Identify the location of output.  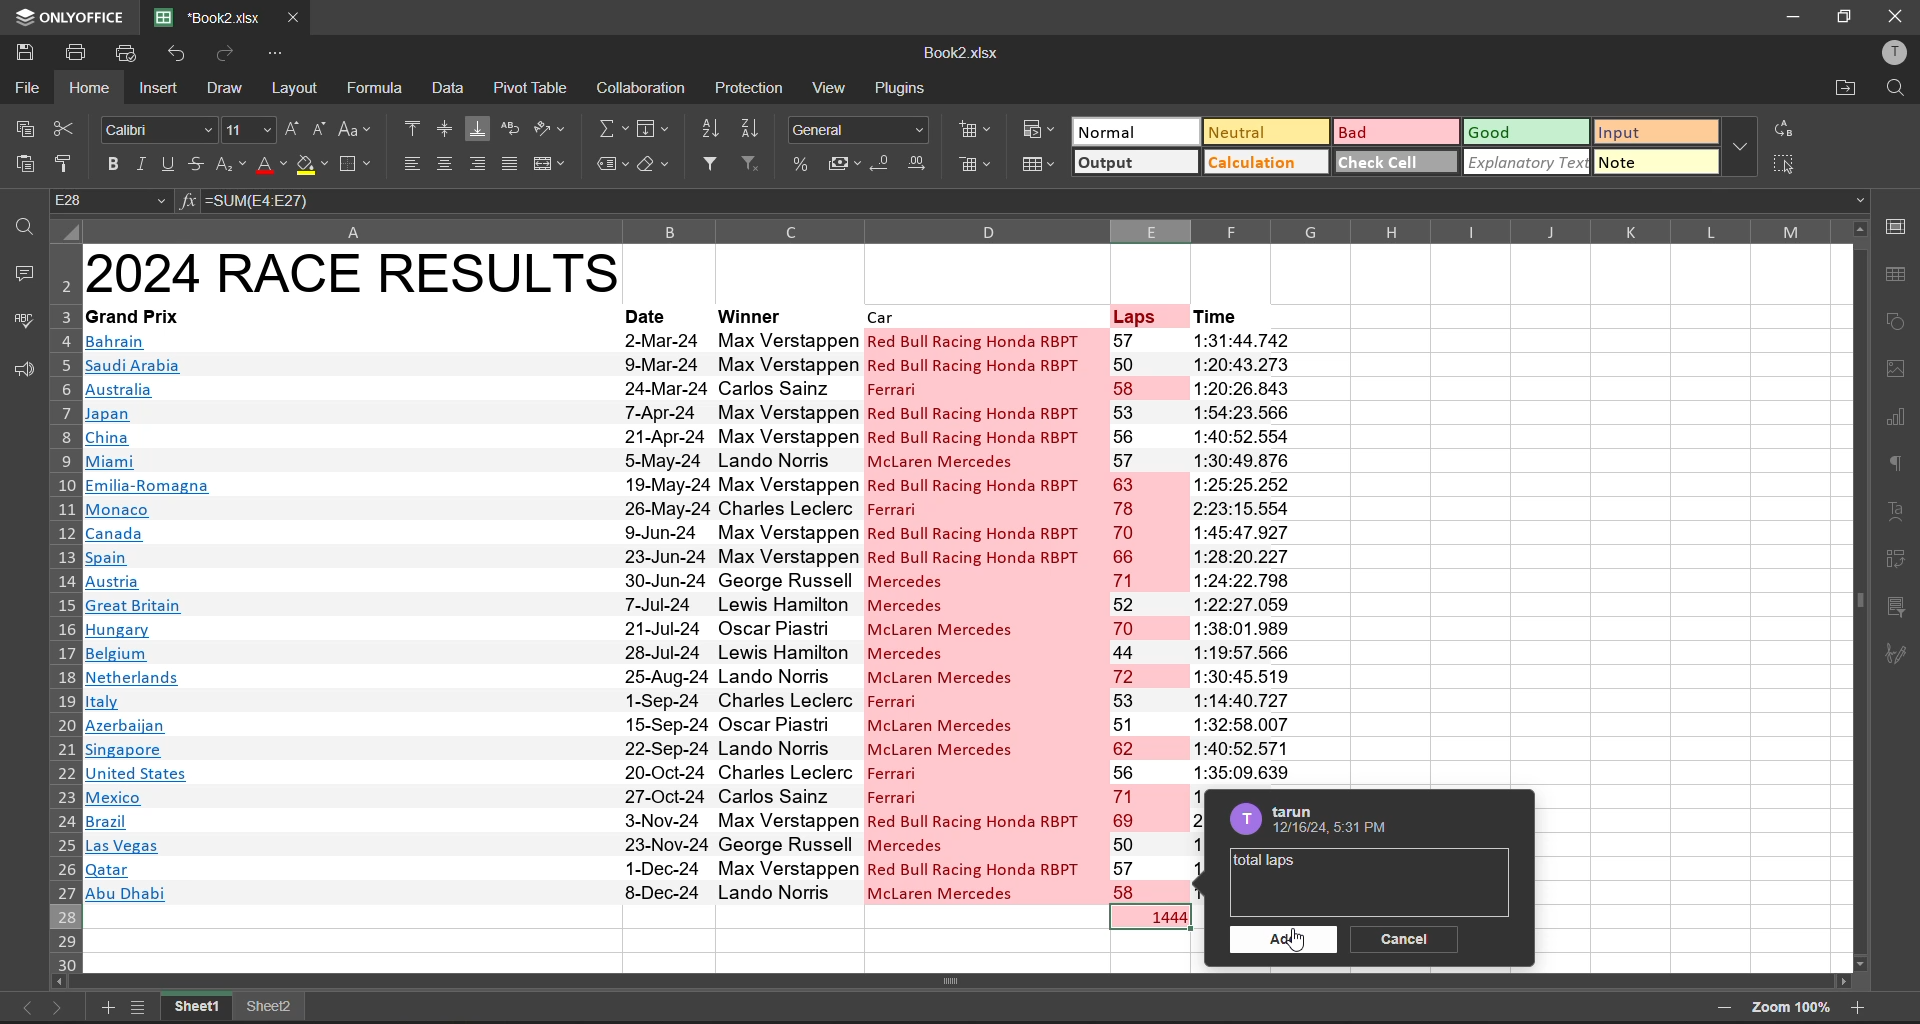
(1133, 164).